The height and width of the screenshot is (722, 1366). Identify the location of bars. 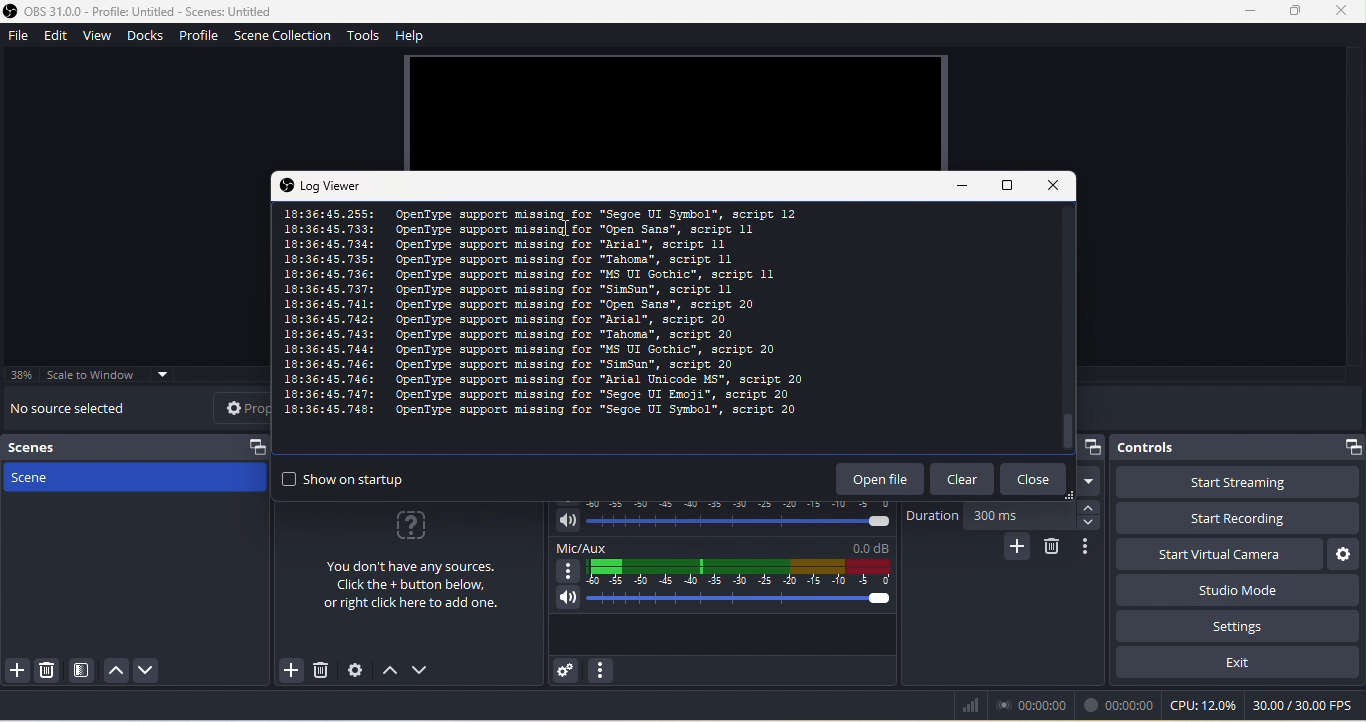
(976, 705).